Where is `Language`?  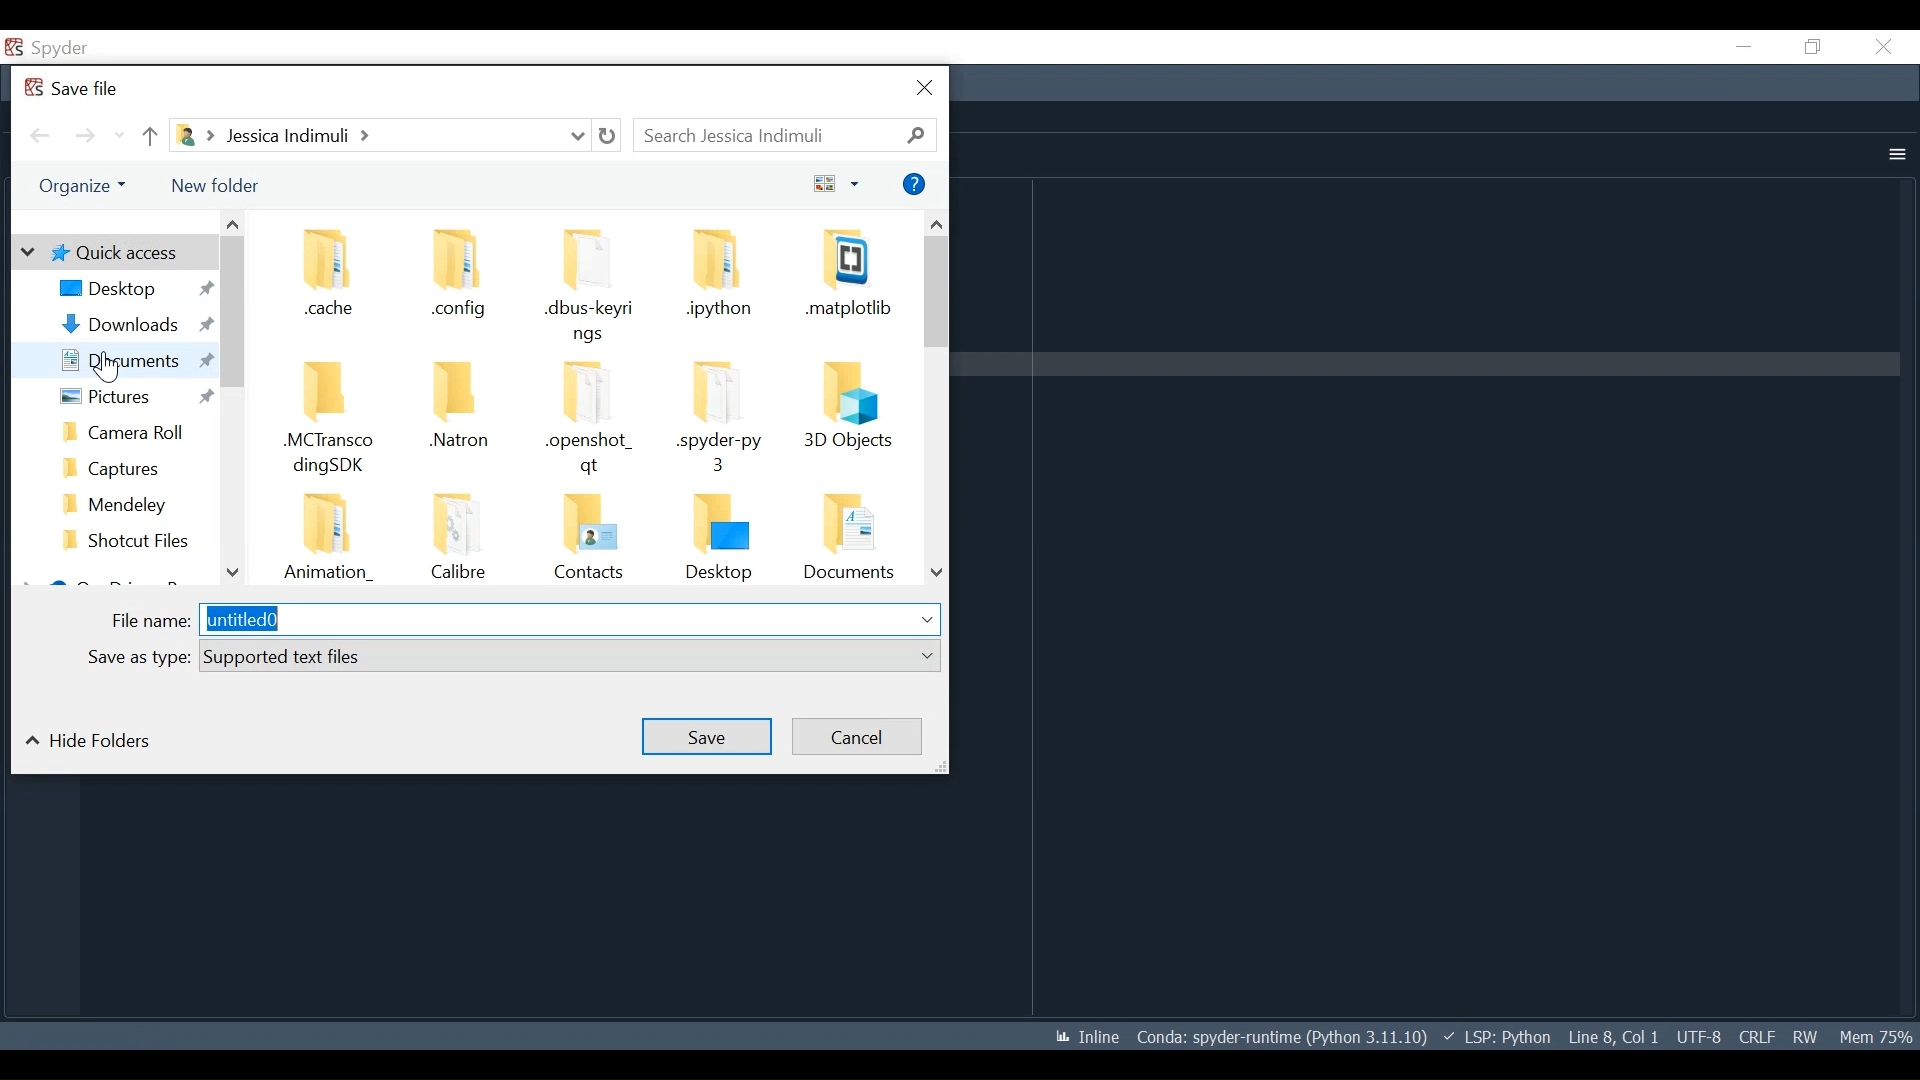 Language is located at coordinates (1492, 1036).